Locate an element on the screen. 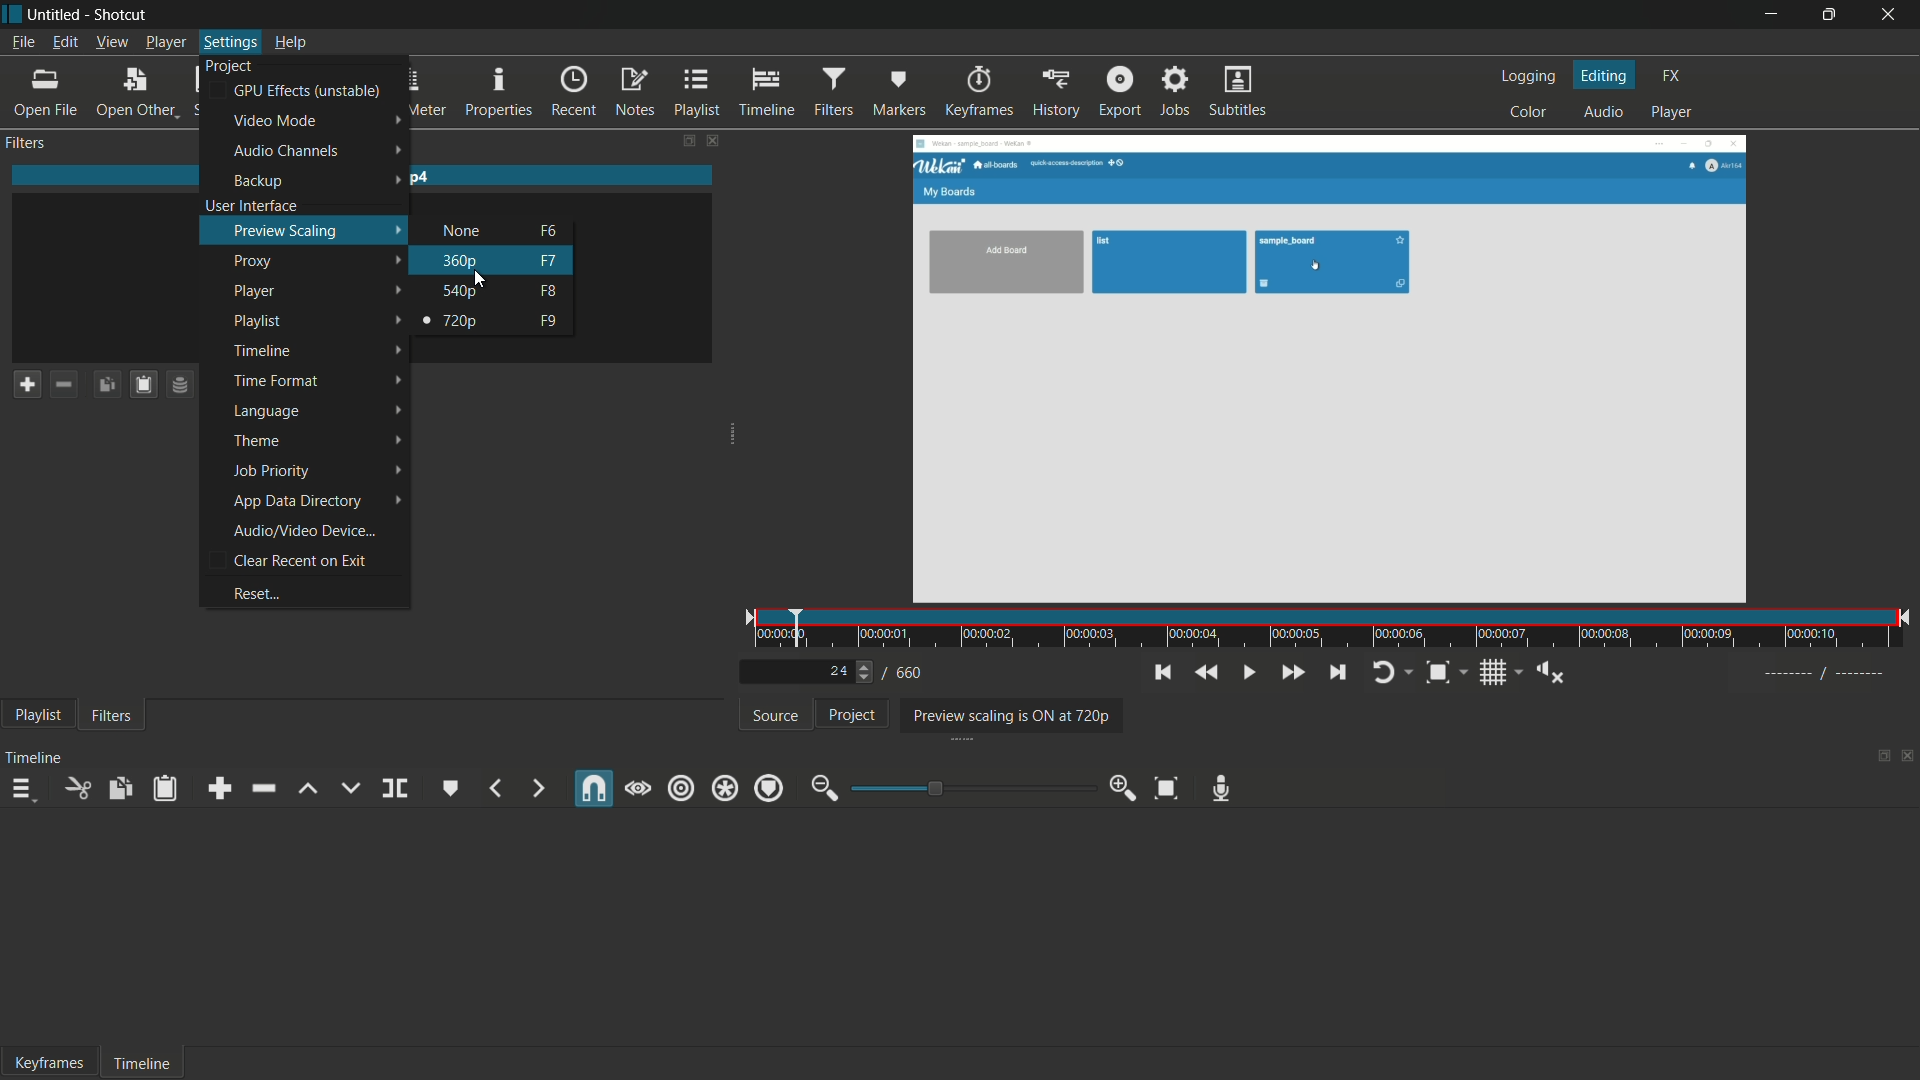 The image size is (1920, 1080). overwrite is located at coordinates (346, 787).